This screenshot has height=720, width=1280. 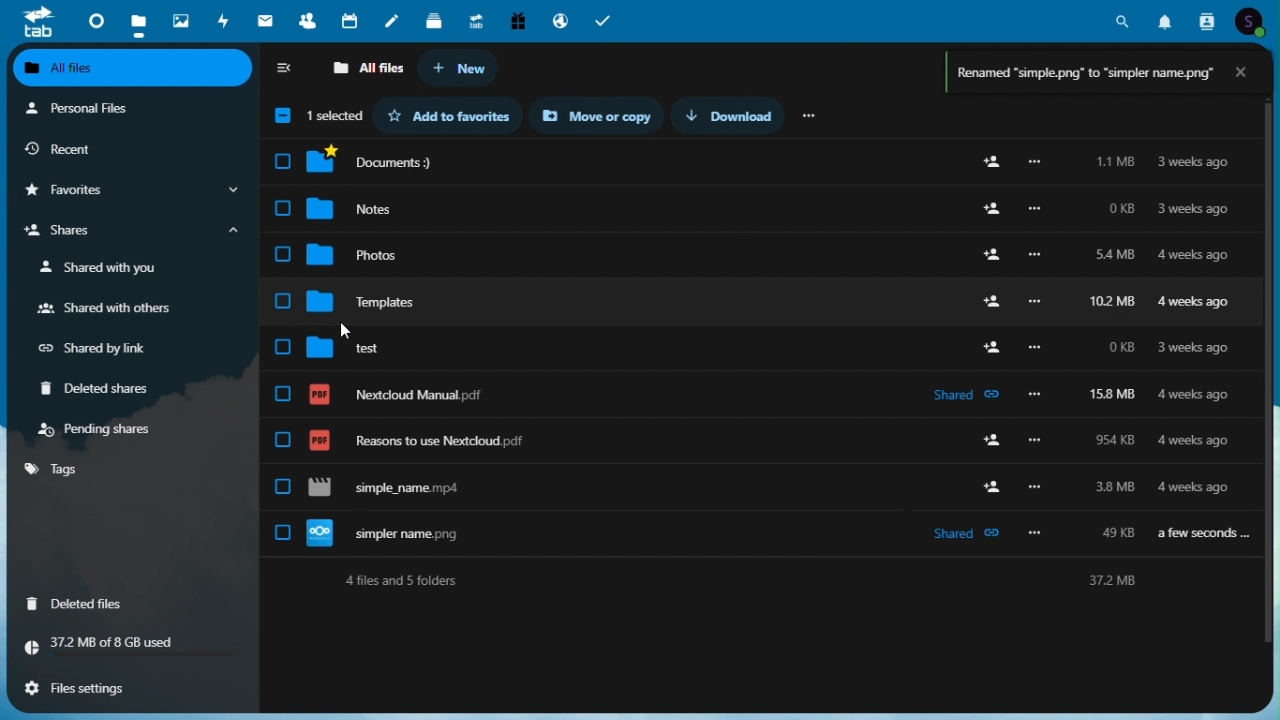 What do you see at coordinates (757, 483) in the screenshot?
I see `file being renamed` at bounding box center [757, 483].